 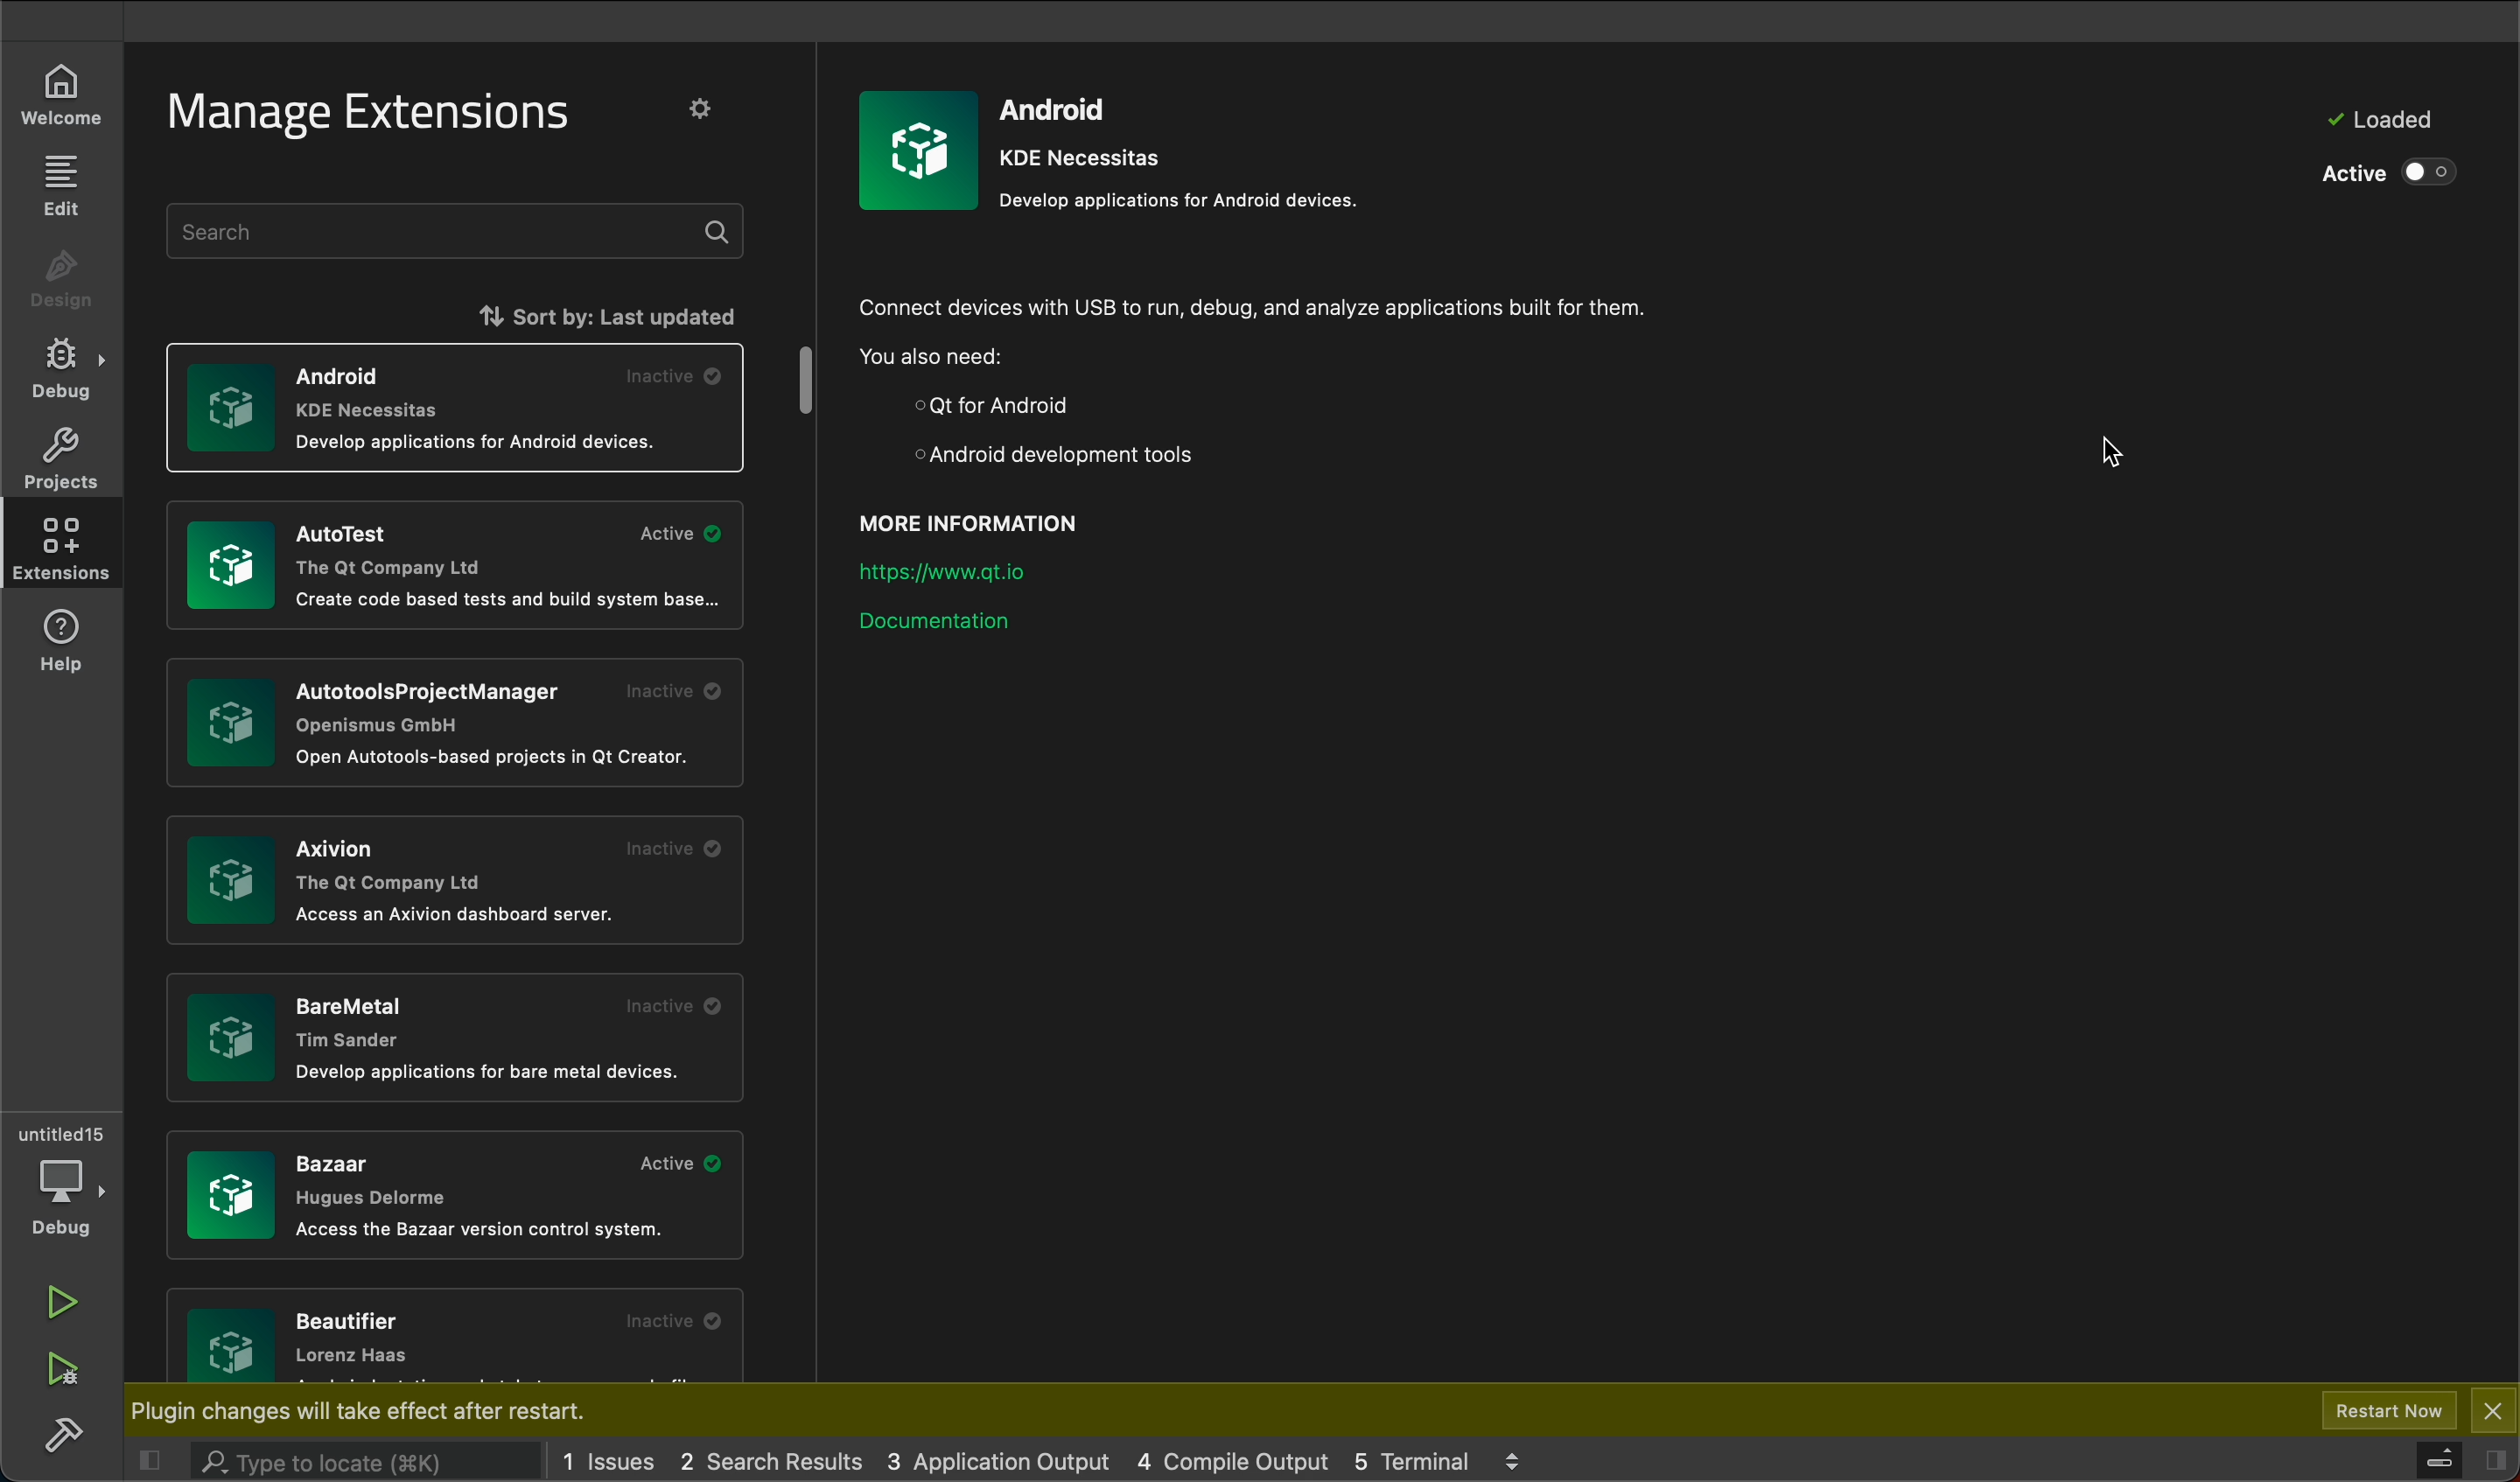 I want to click on scroll bar, so click(x=811, y=387).